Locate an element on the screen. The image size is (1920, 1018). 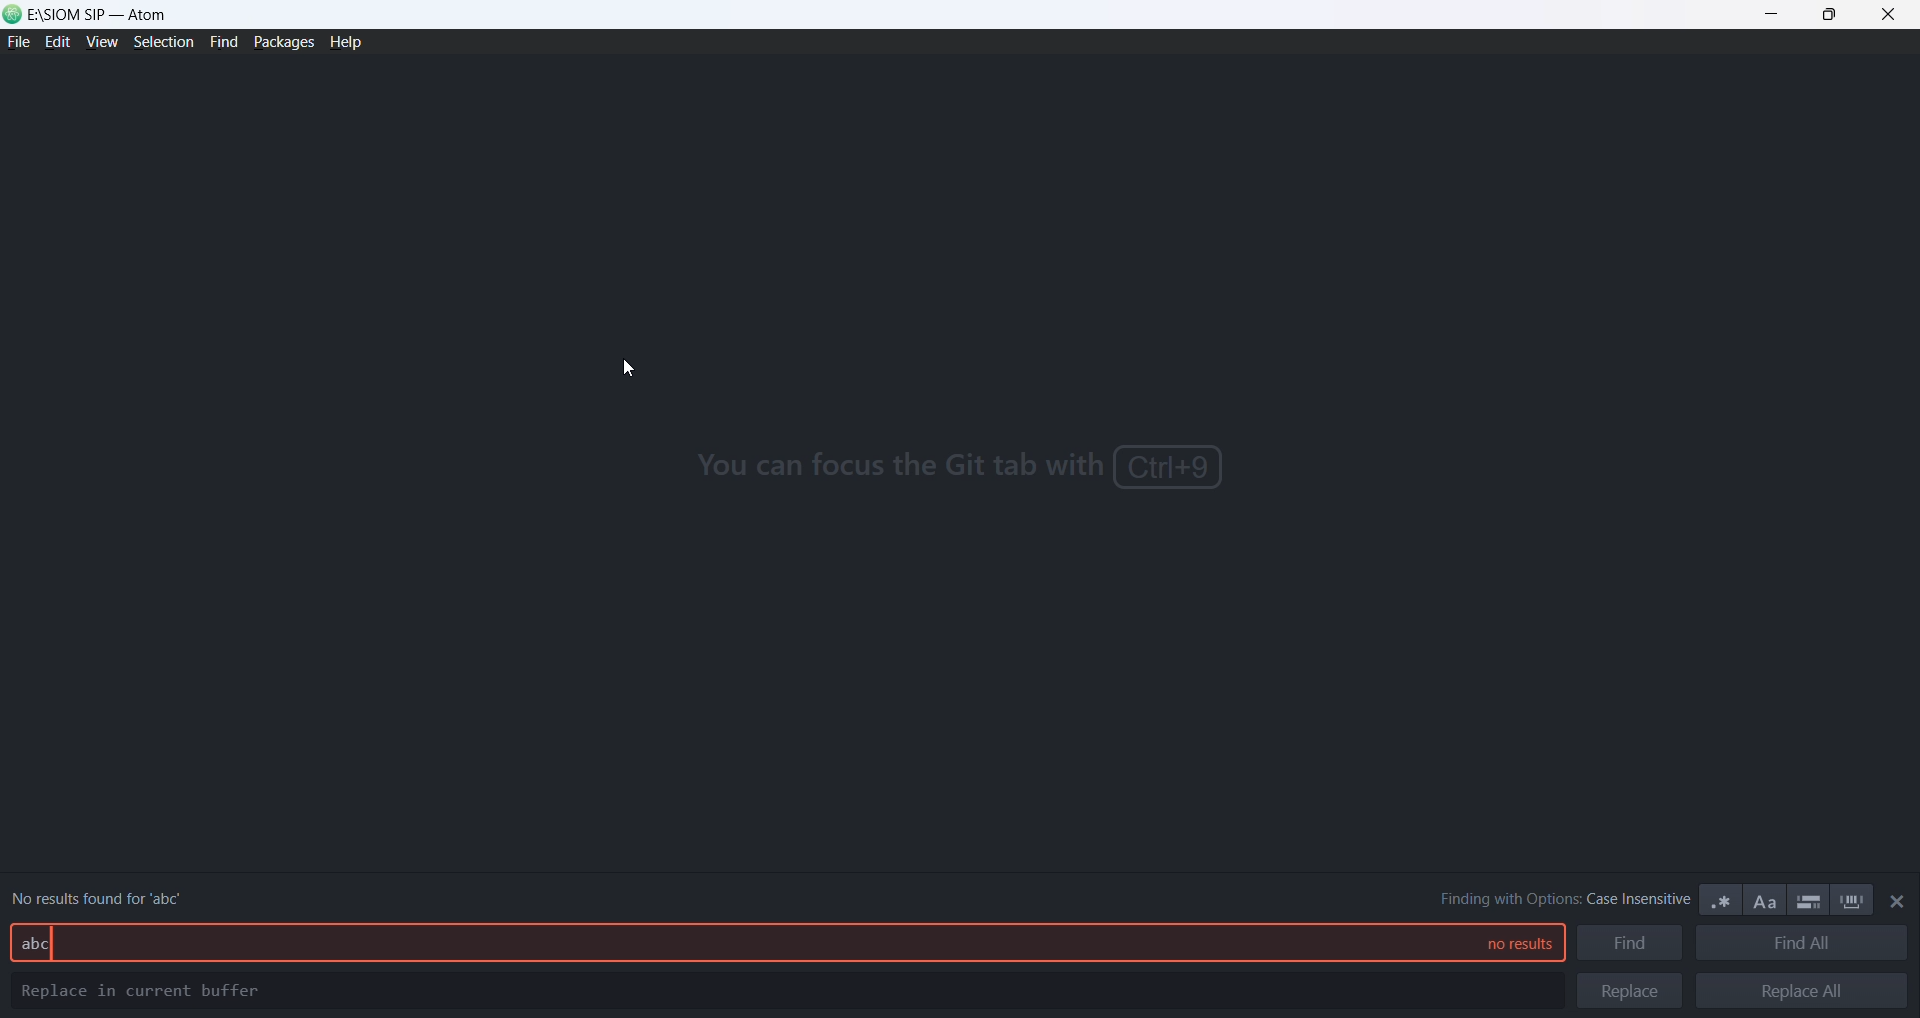
minimize is located at coordinates (1775, 16).